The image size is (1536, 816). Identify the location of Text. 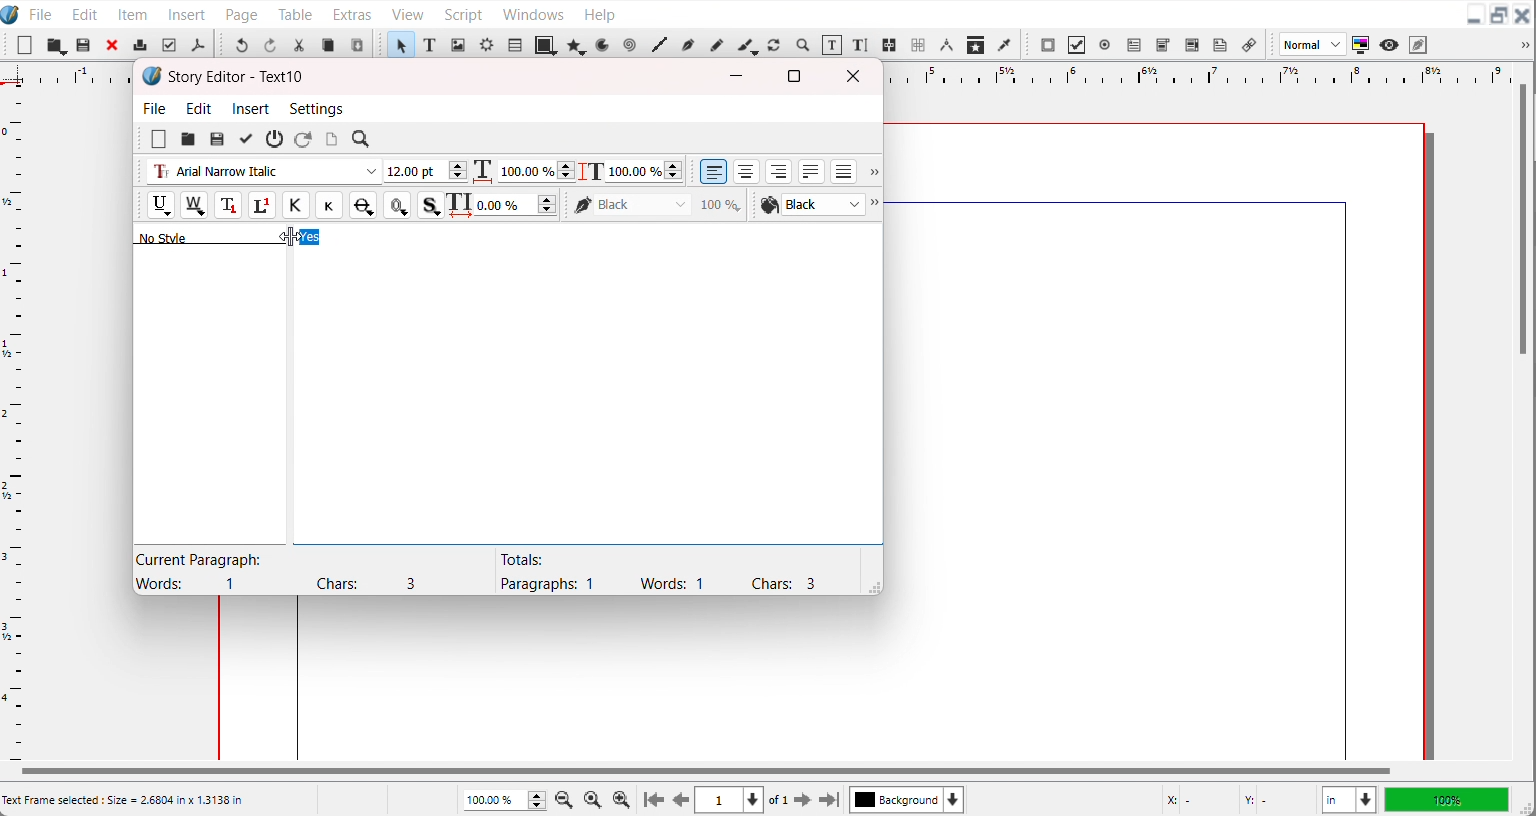
(237, 77).